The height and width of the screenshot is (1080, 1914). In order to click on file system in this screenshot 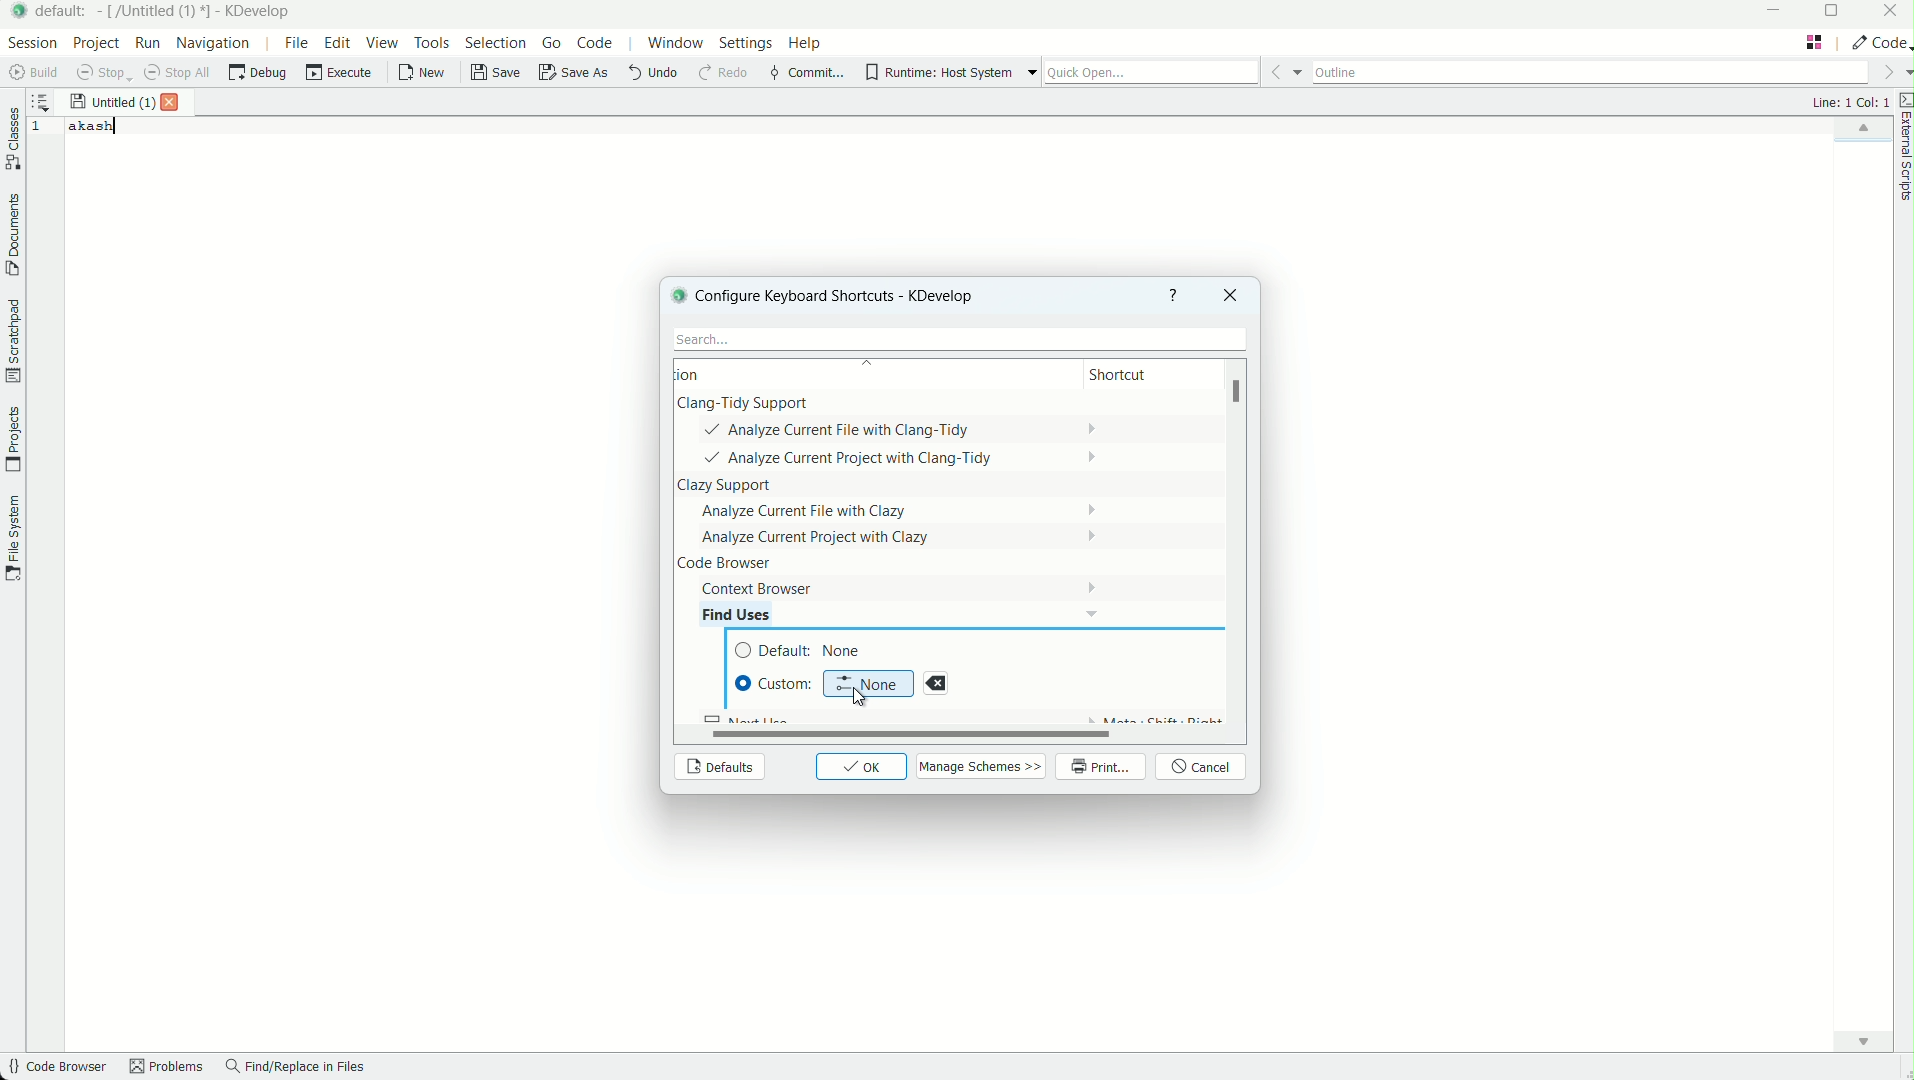, I will do `click(12, 535)`.